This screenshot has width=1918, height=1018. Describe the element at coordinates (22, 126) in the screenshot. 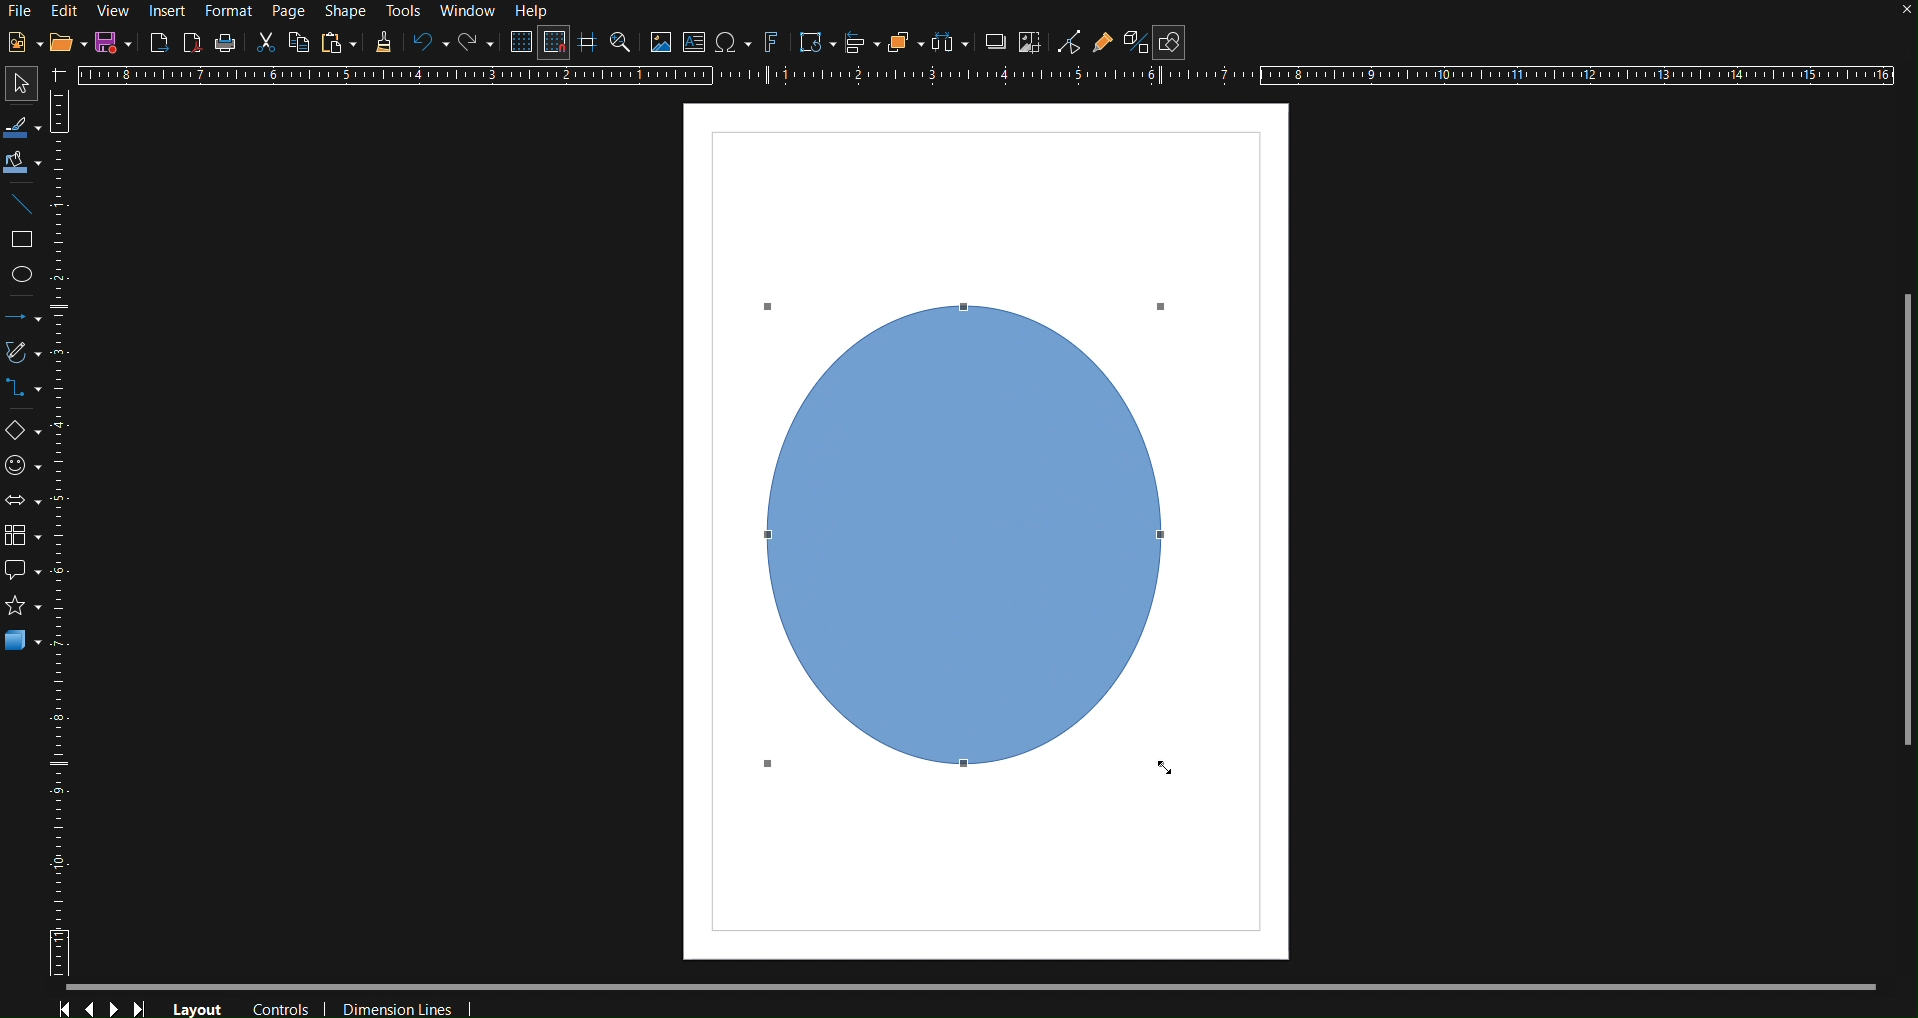

I see `Line Color` at that location.